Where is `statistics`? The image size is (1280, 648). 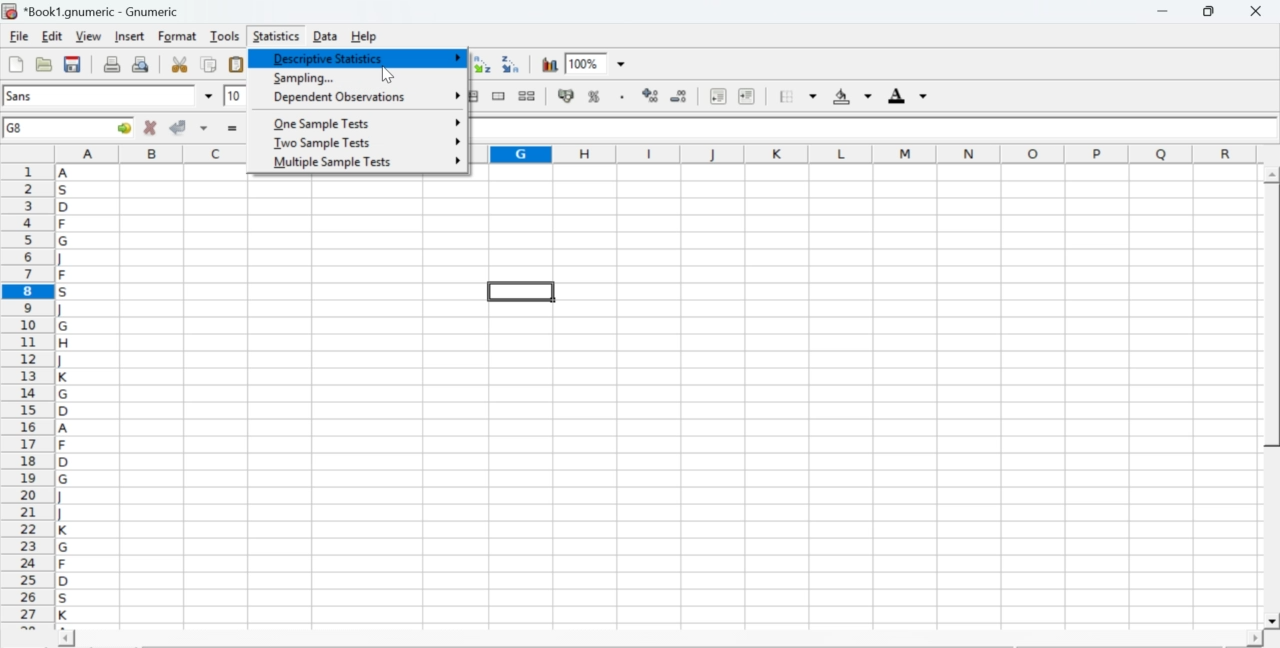 statistics is located at coordinates (274, 36).